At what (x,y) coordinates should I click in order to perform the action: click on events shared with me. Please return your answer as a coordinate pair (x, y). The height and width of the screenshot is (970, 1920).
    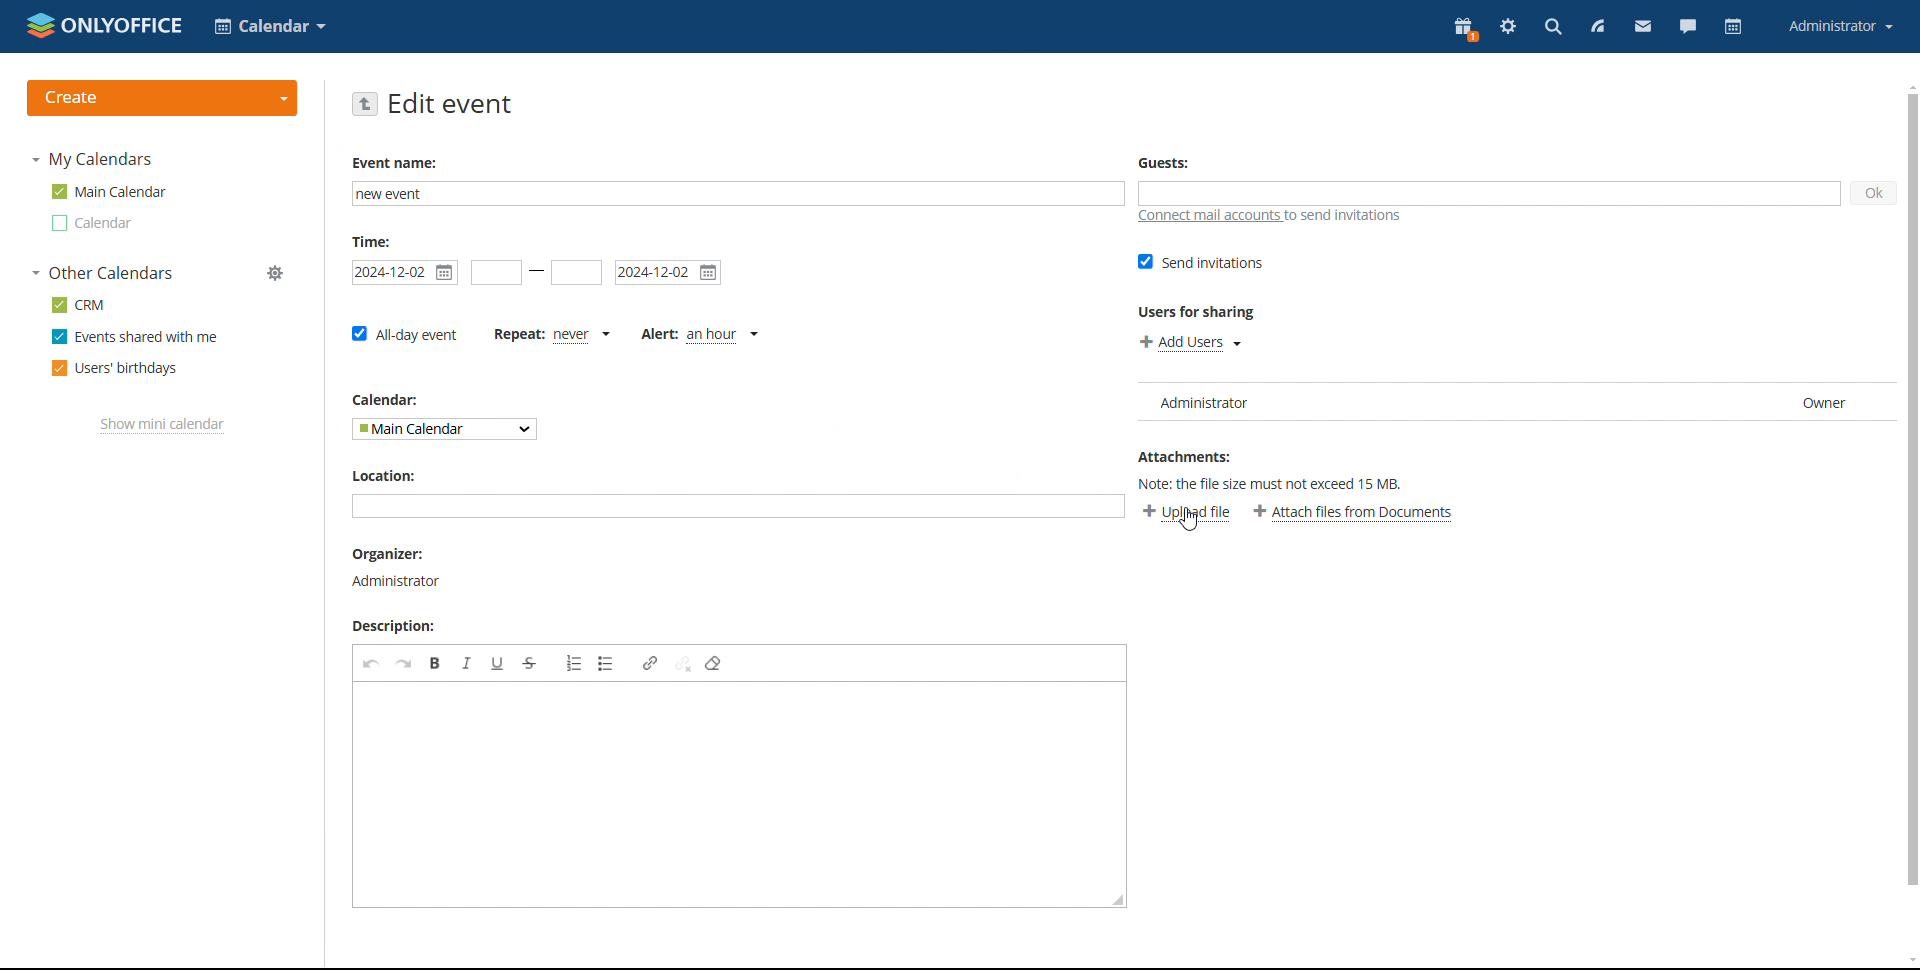
    Looking at the image, I should click on (134, 337).